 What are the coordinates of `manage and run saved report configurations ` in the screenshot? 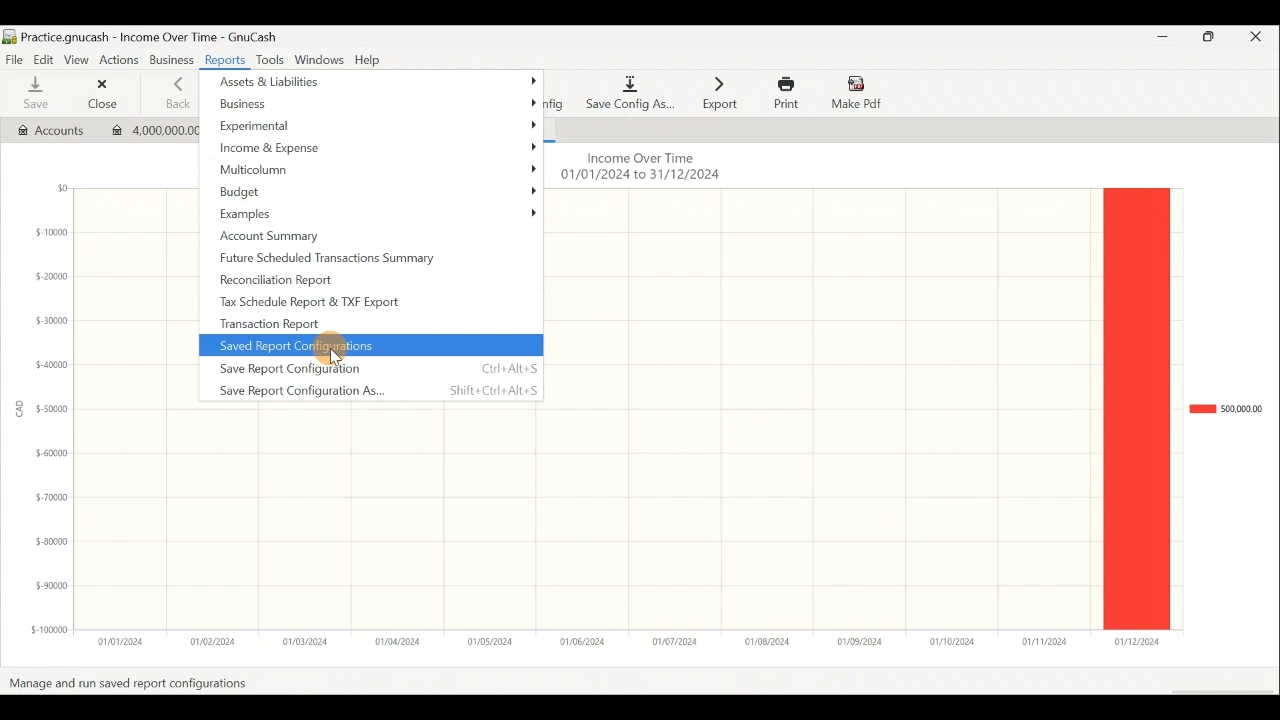 It's located at (133, 685).